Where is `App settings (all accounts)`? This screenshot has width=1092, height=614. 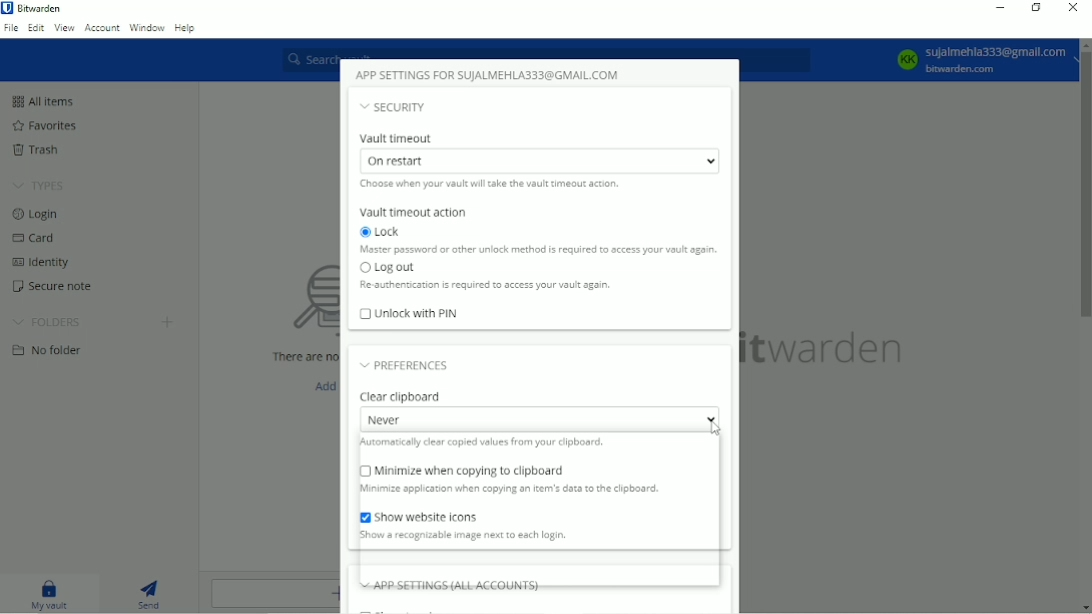 App settings (all accounts) is located at coordinates (450, 584).